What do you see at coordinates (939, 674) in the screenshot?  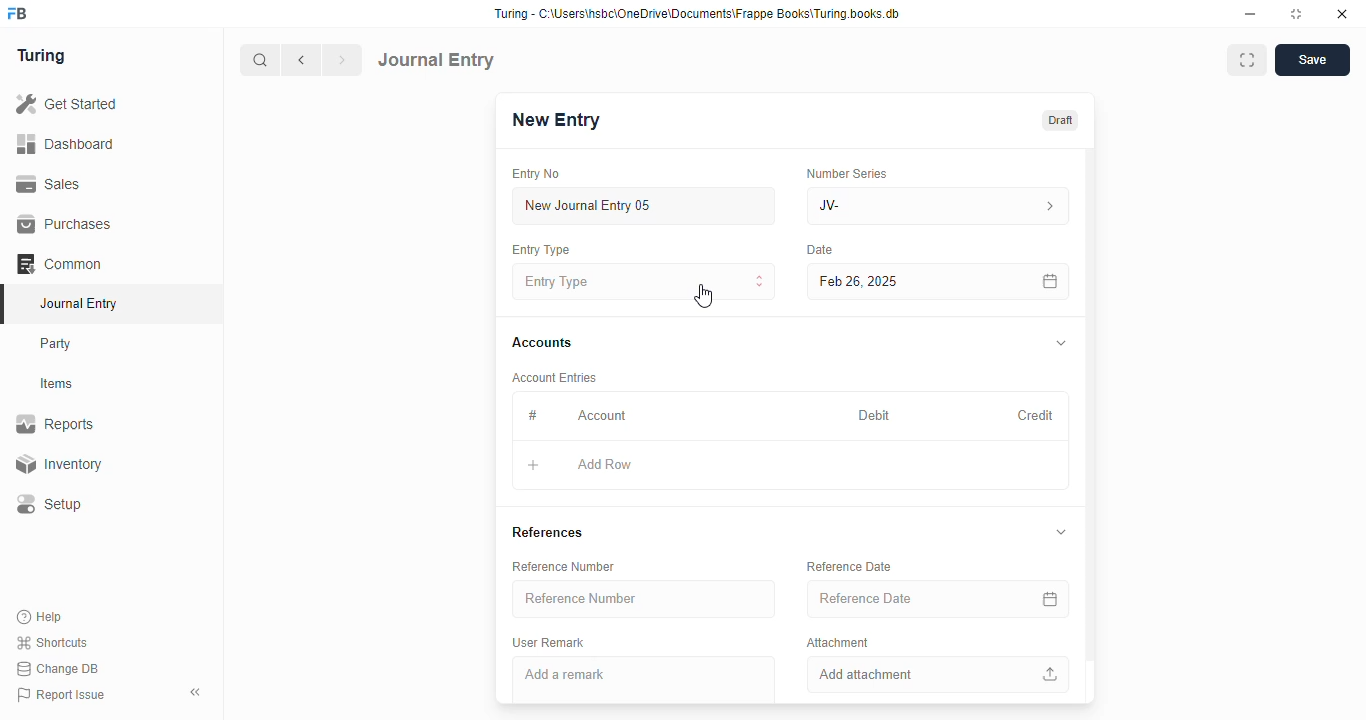 I see `add attachment` at bounding box center [939, 674].